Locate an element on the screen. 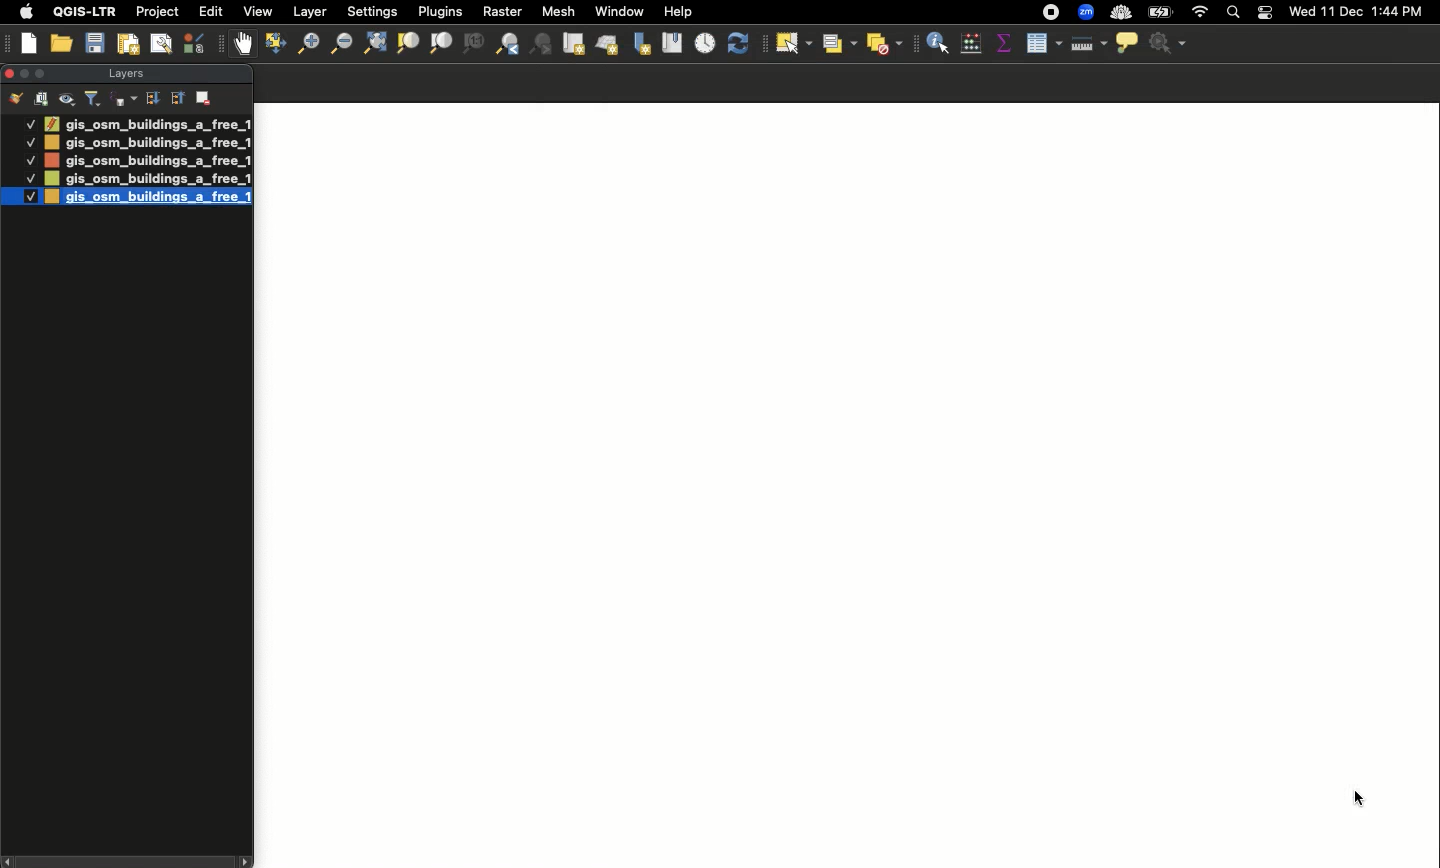 This screenshot has width=1440, height=868. Refresh is located at coordinates (742, 44).